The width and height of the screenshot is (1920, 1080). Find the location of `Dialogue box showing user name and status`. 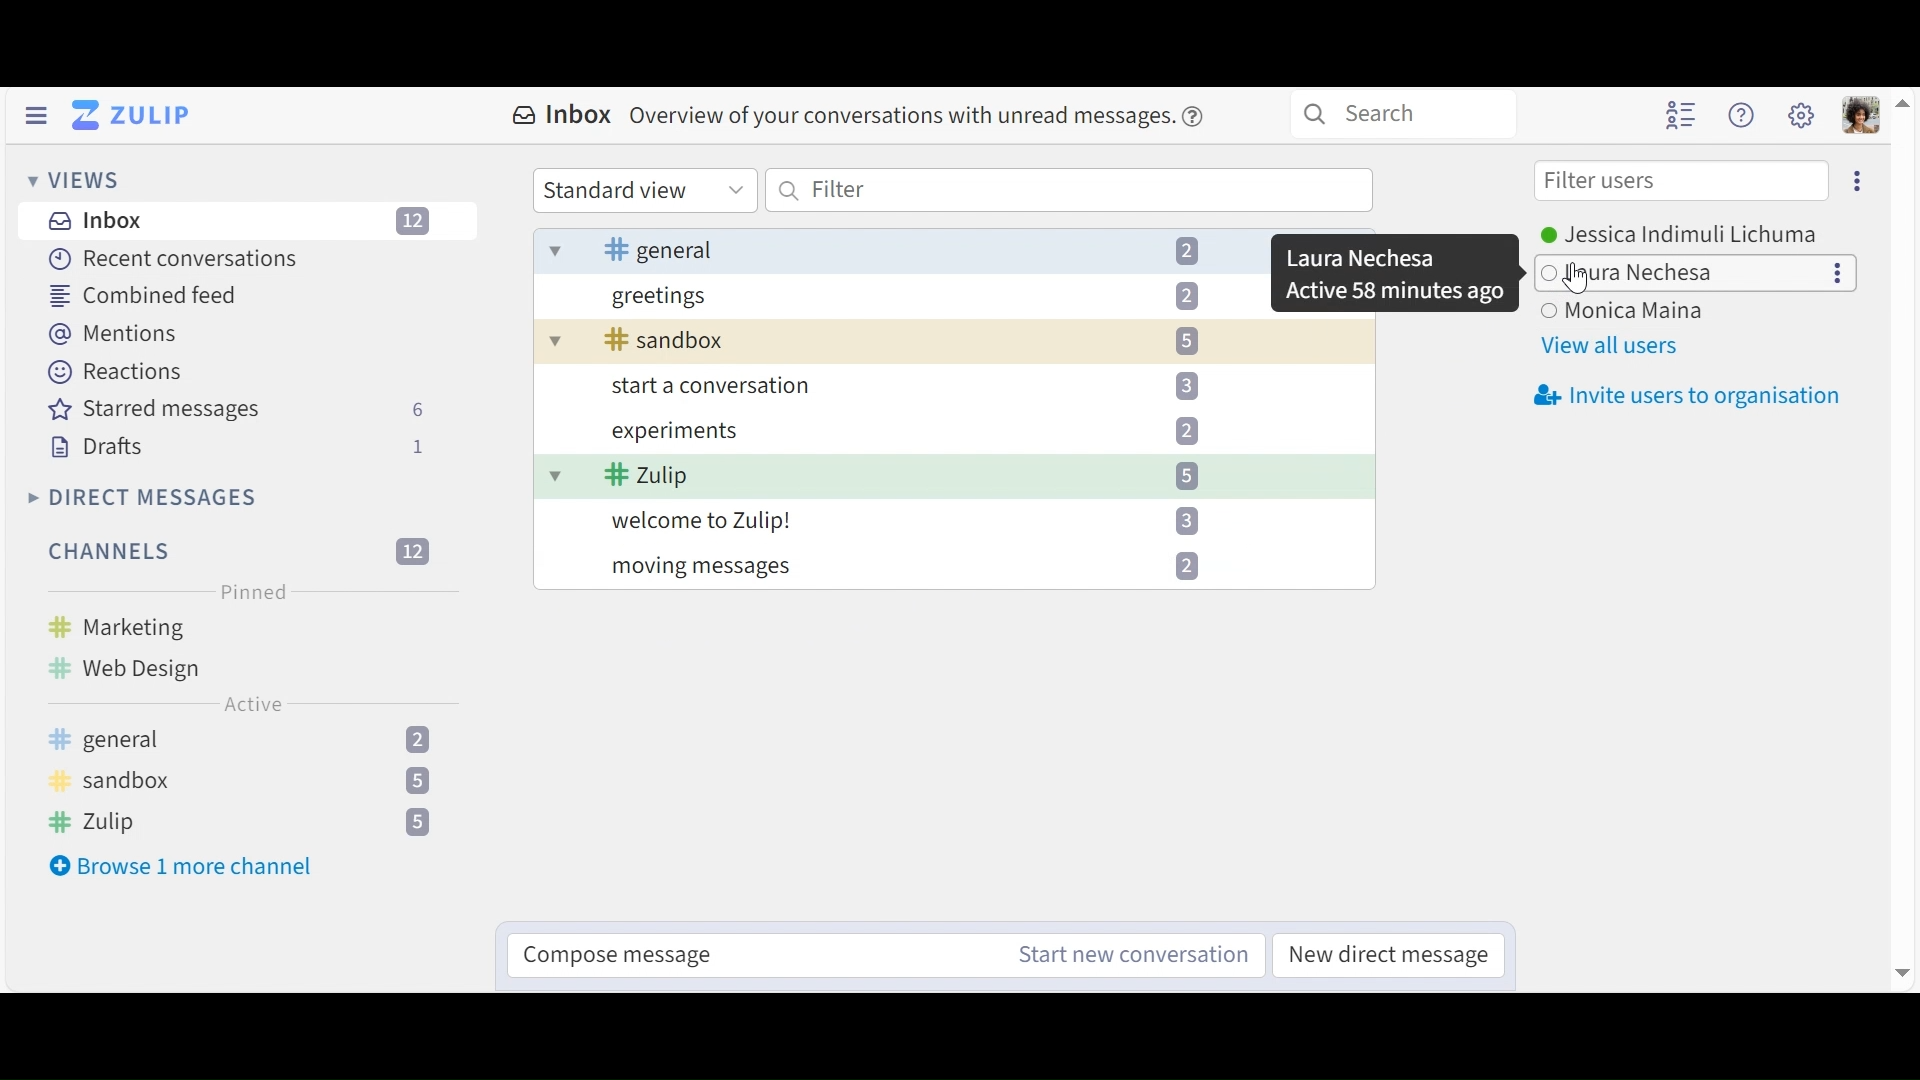

Dialogue box showing user name and status is located at coordinates (1397, 275).